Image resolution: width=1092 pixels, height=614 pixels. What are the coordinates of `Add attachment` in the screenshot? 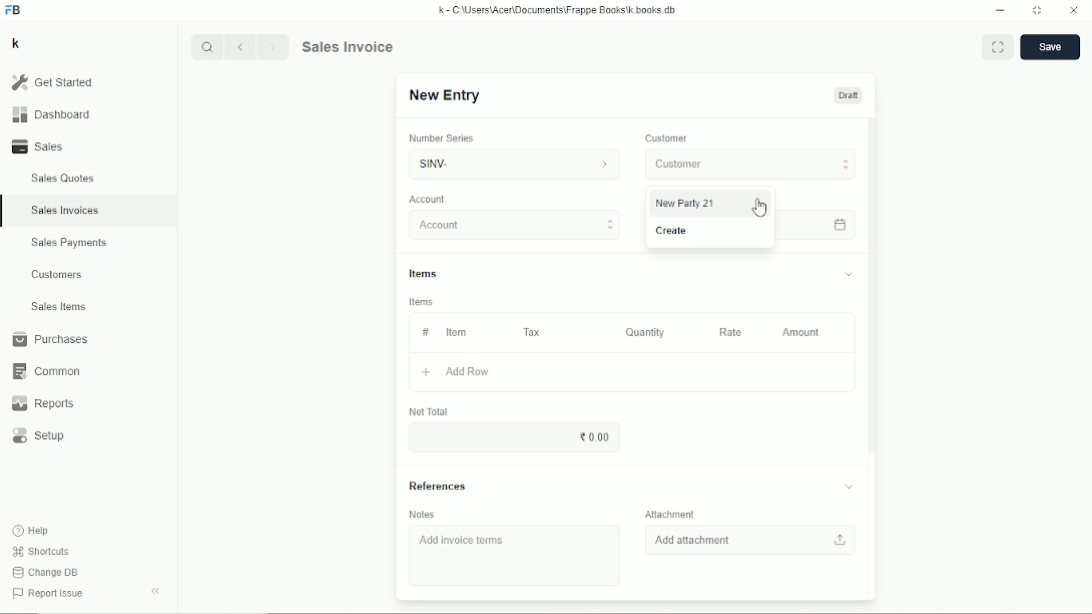 It's located at (753, 539).